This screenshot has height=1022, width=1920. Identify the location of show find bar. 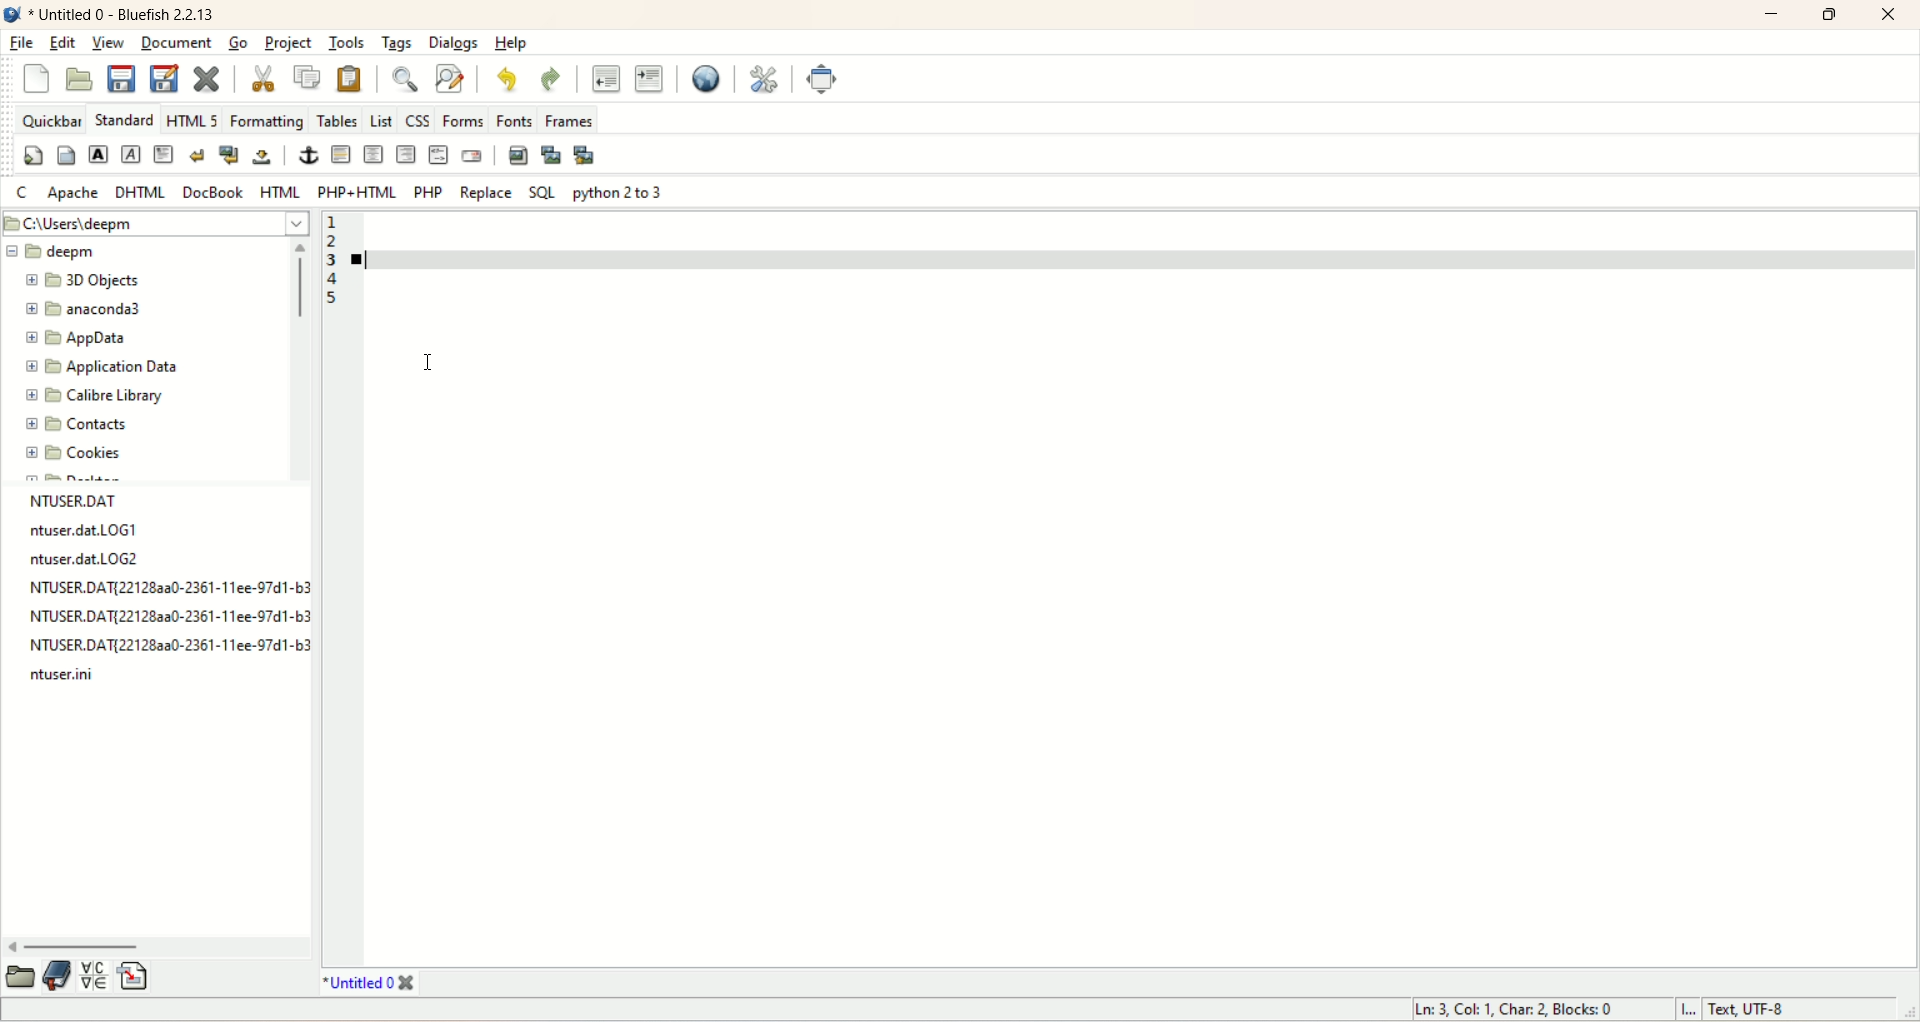
(403, 77).